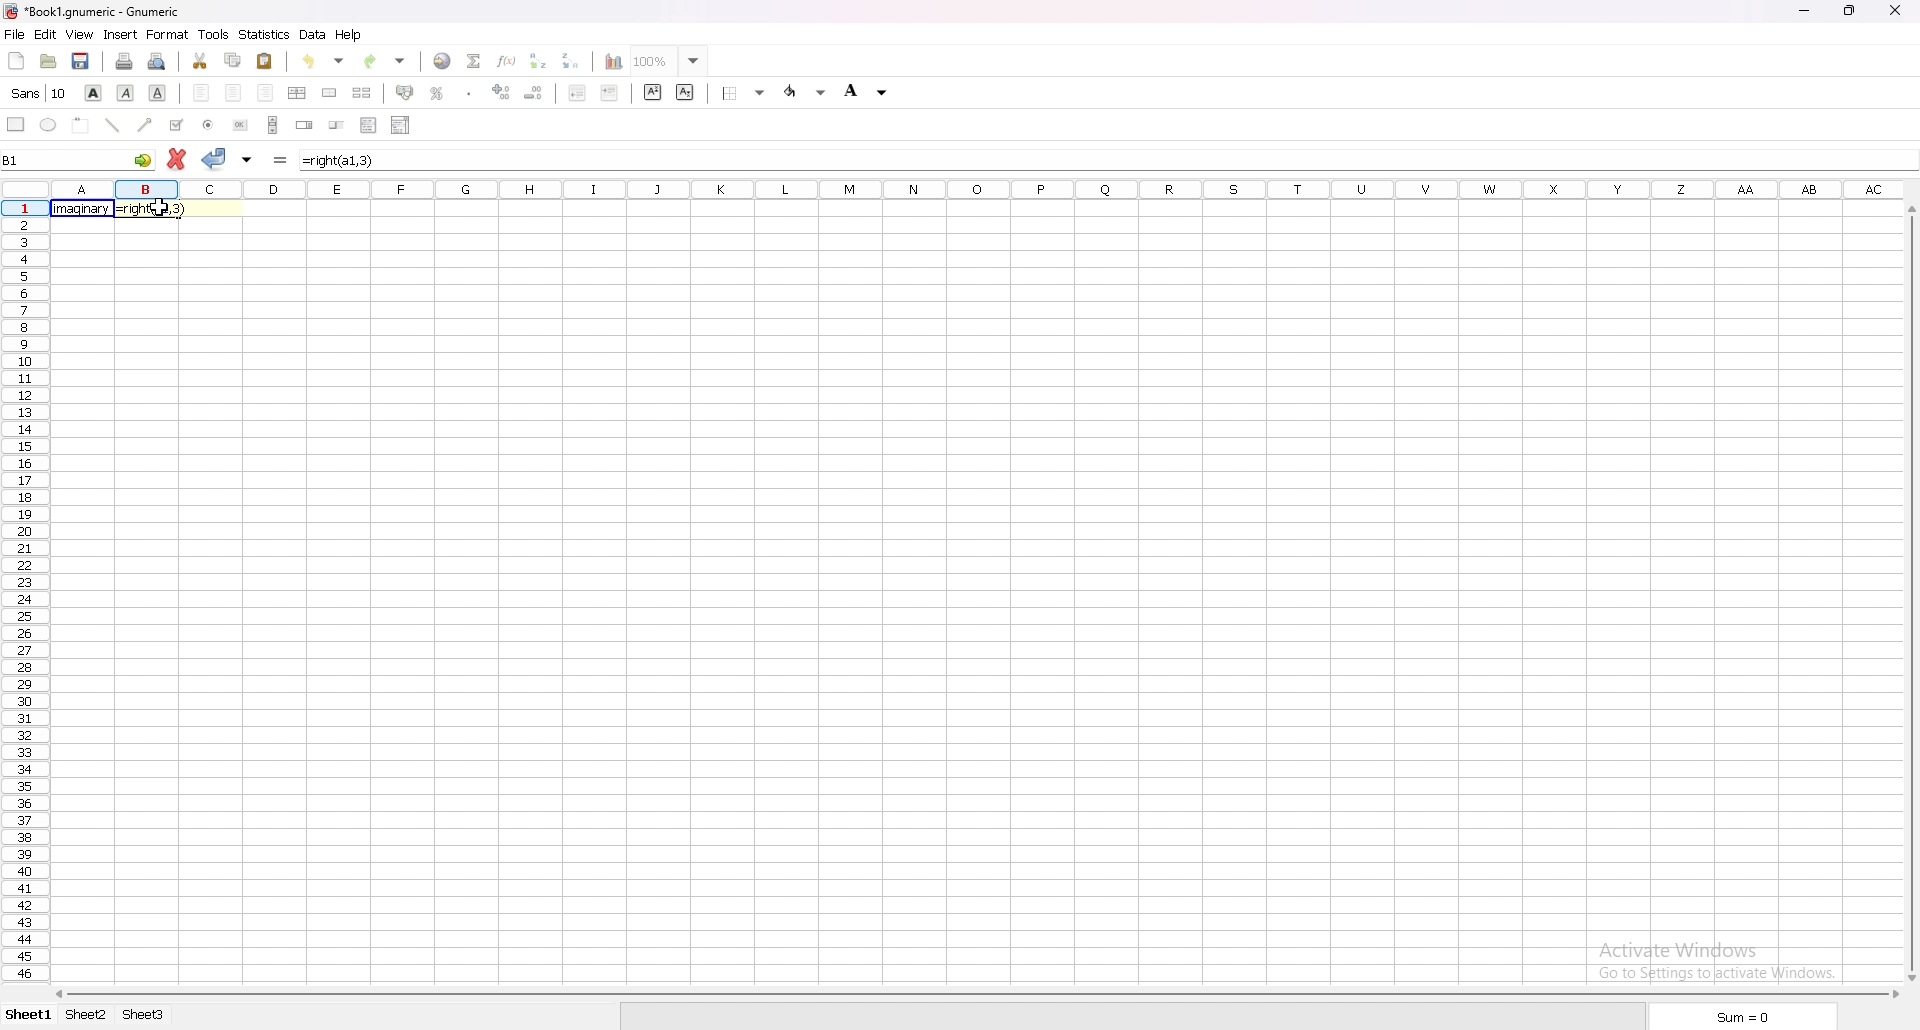 The width and height of the screenshot is (1920, 1030). What do you see at coordinates (298, 92) in the screenshot?
I see `centre horizontally` at bounding box center [298, 92].